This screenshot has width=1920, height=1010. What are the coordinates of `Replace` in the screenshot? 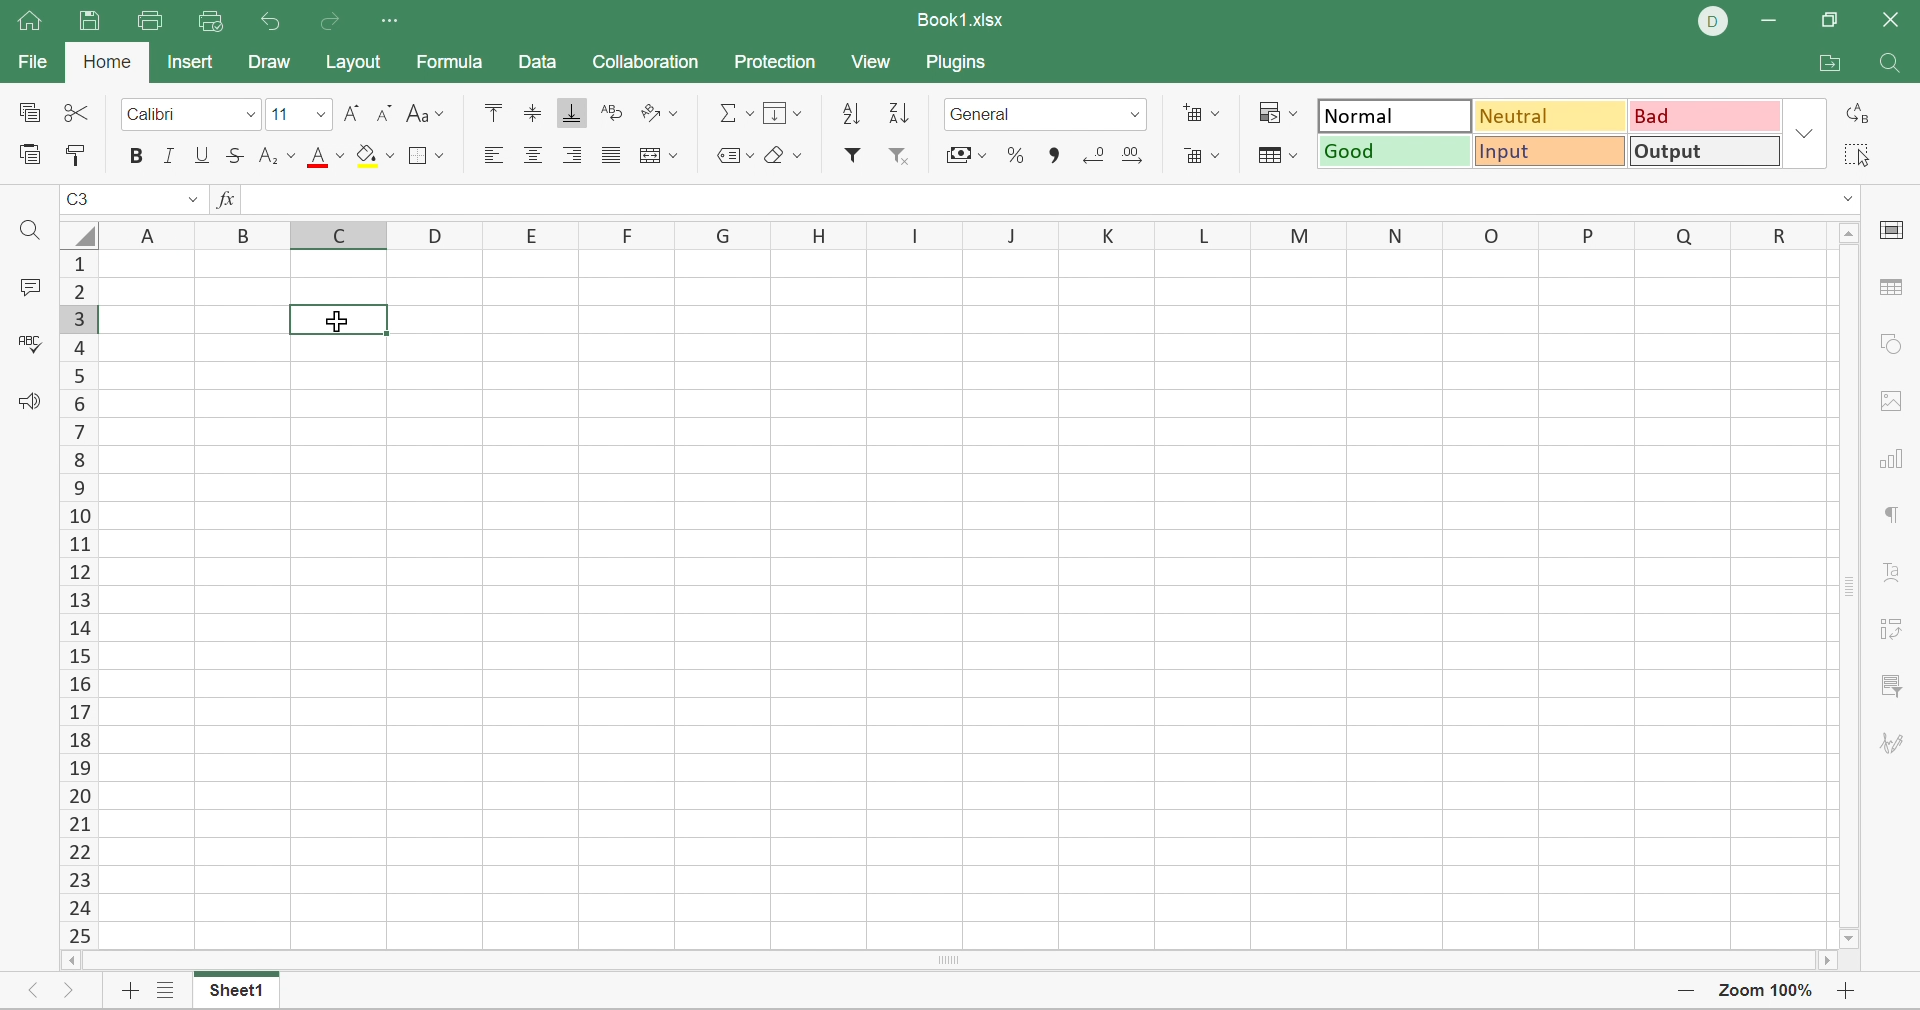 It's located at (1852, 114).